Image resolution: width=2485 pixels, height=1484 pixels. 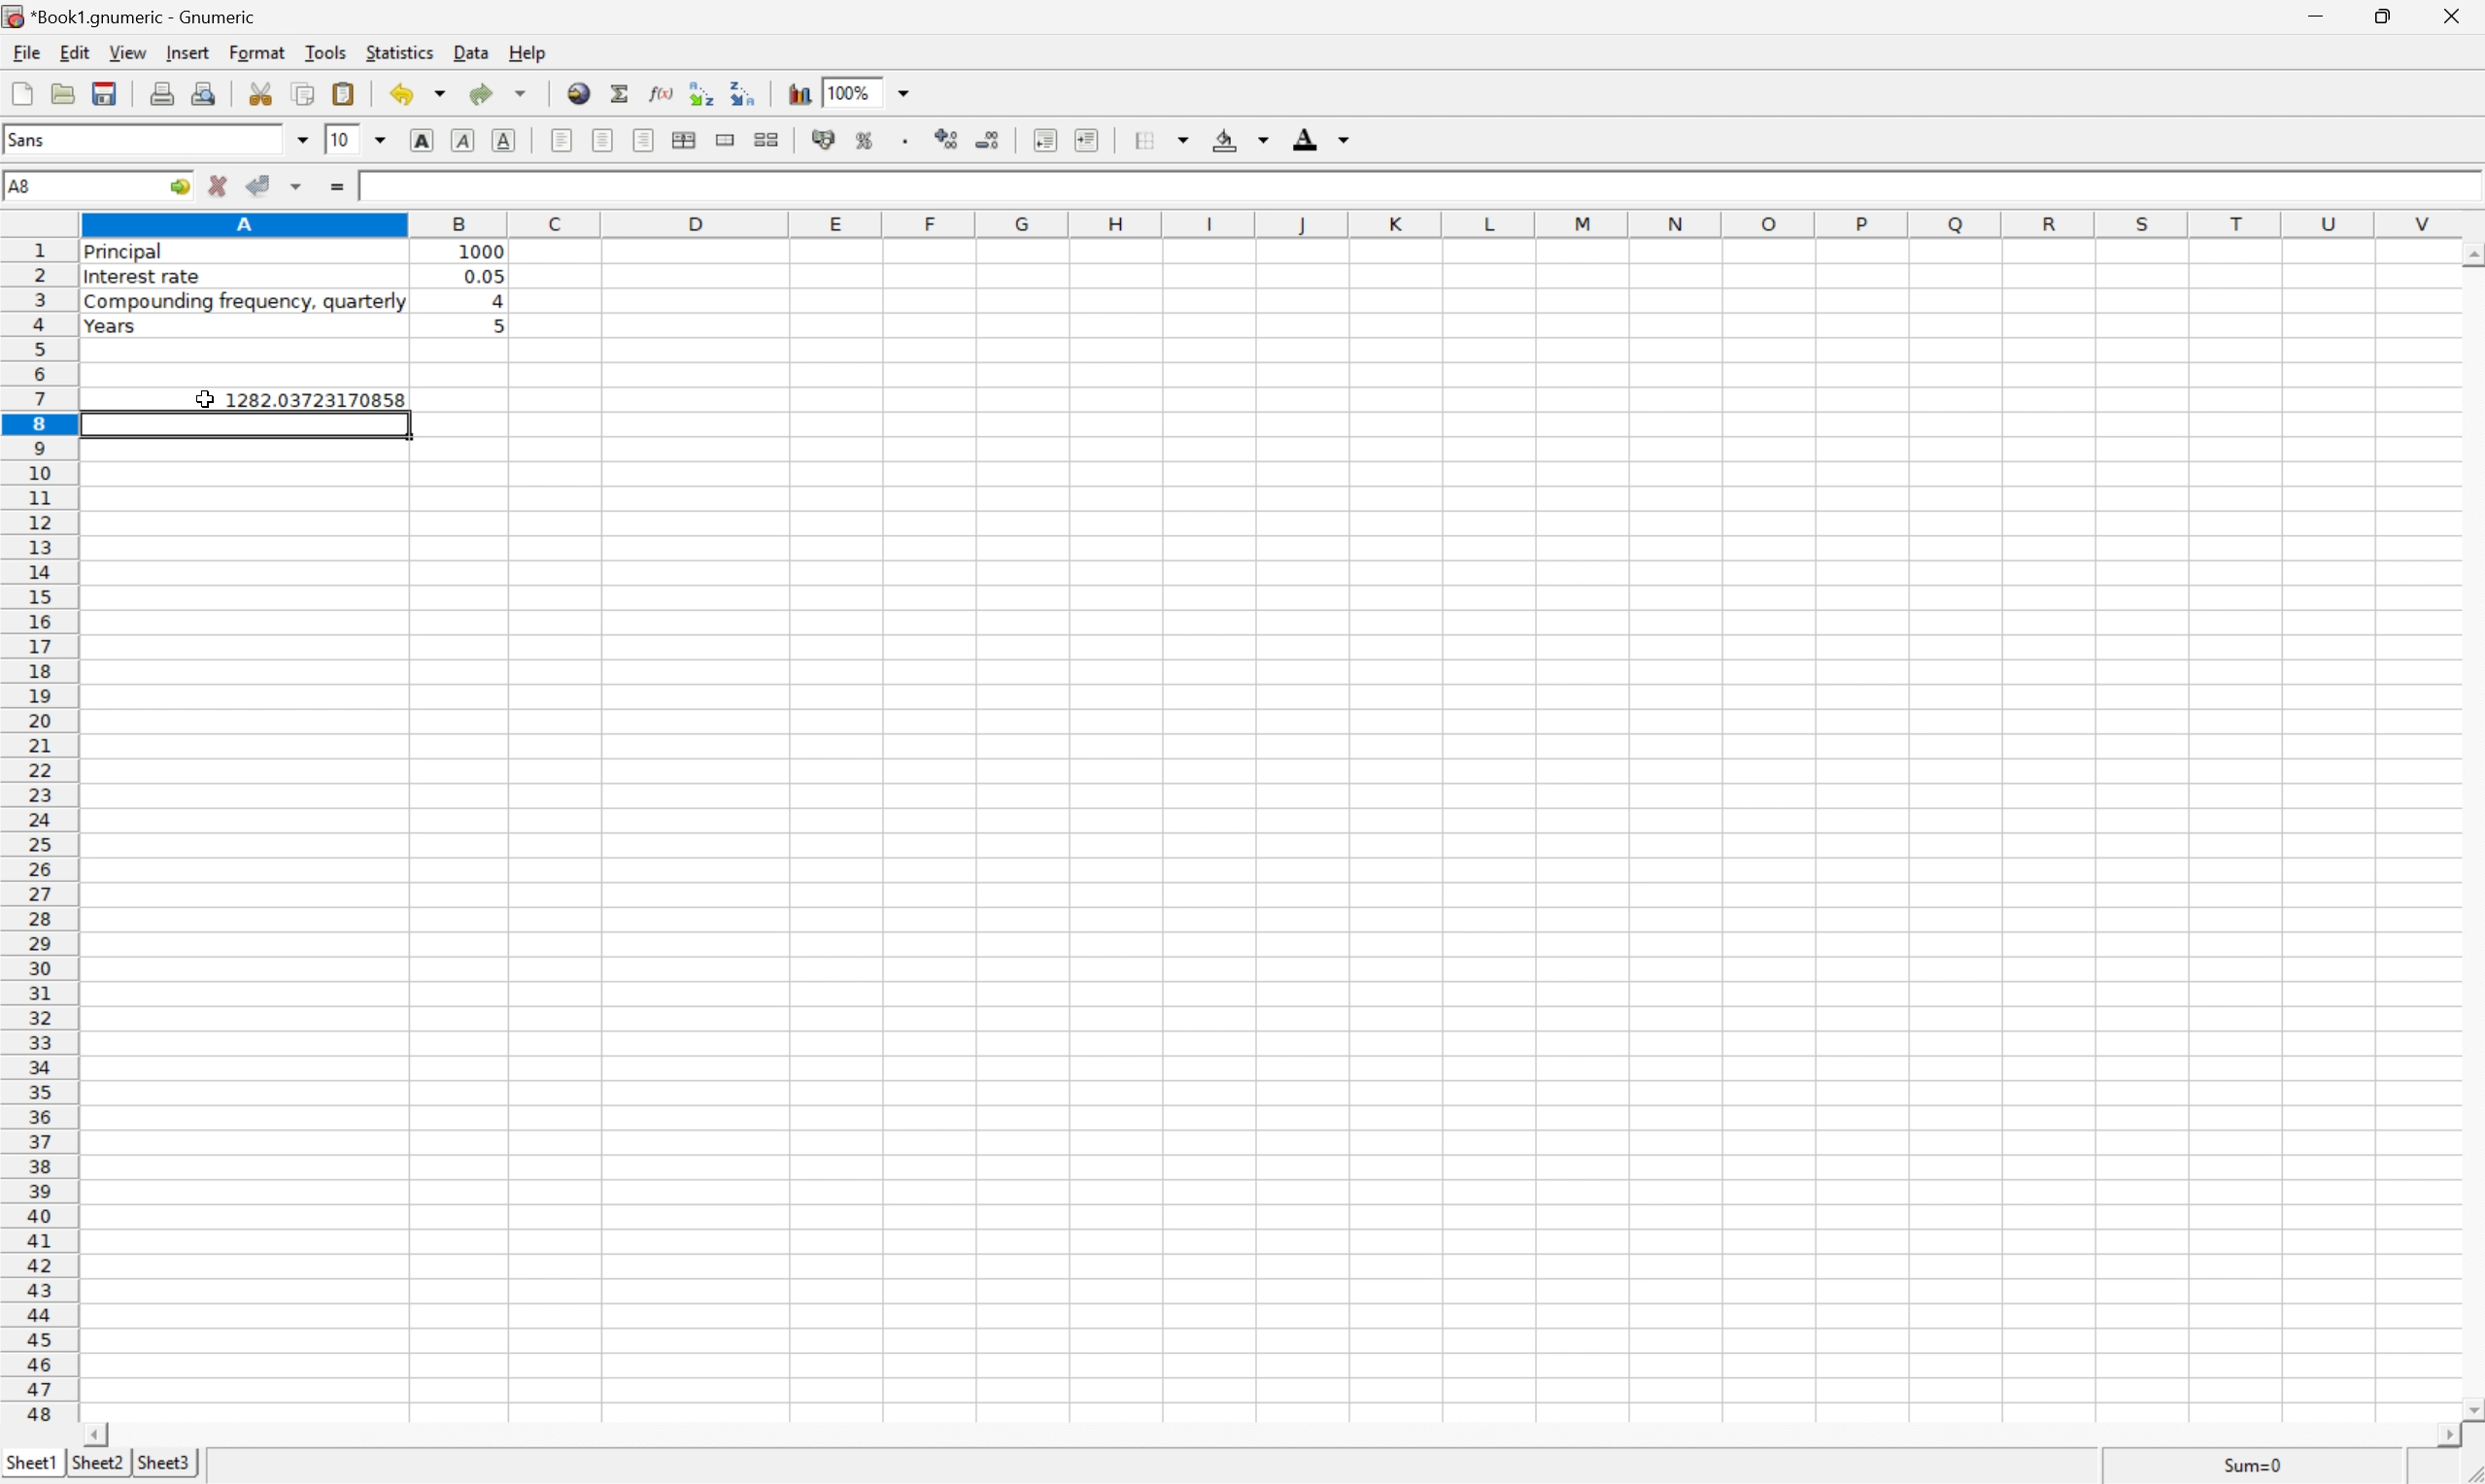 What do you see at coordinates (416, 93) in the screenshot?
I see `undo` at bounding box center [416, 93].